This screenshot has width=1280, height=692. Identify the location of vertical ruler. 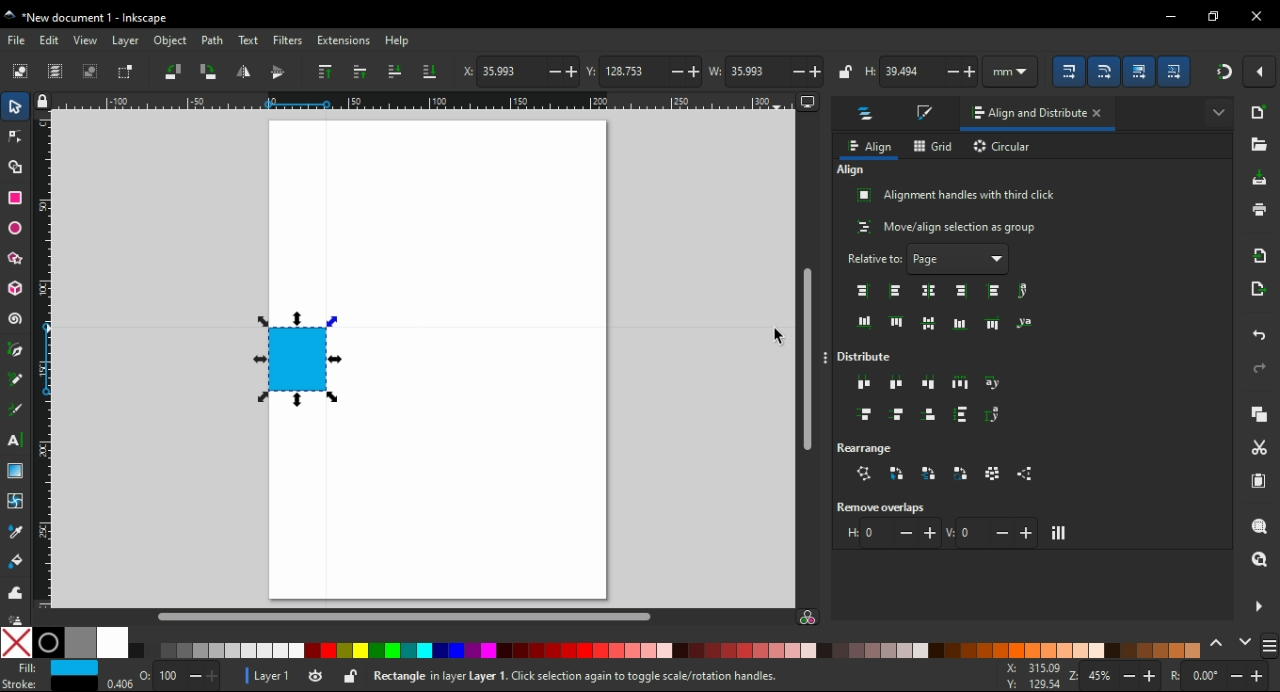
(48, 364).